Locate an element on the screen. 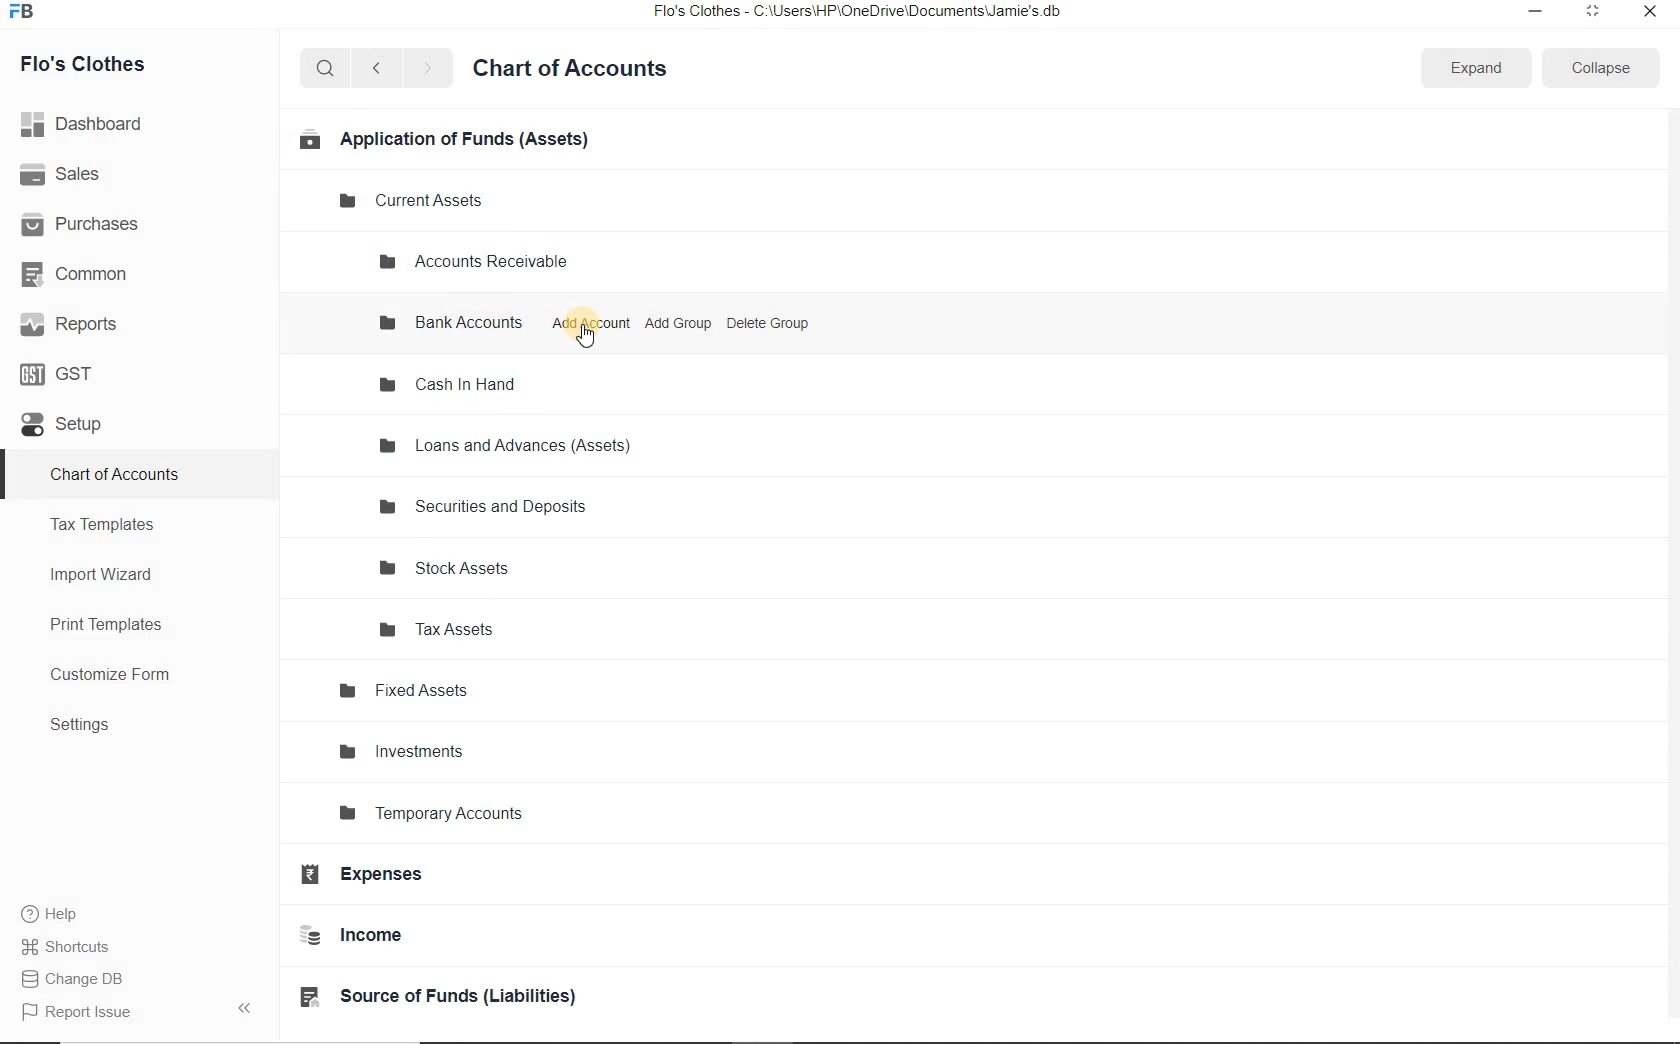  Add Account is located at coordinates (592, 324).